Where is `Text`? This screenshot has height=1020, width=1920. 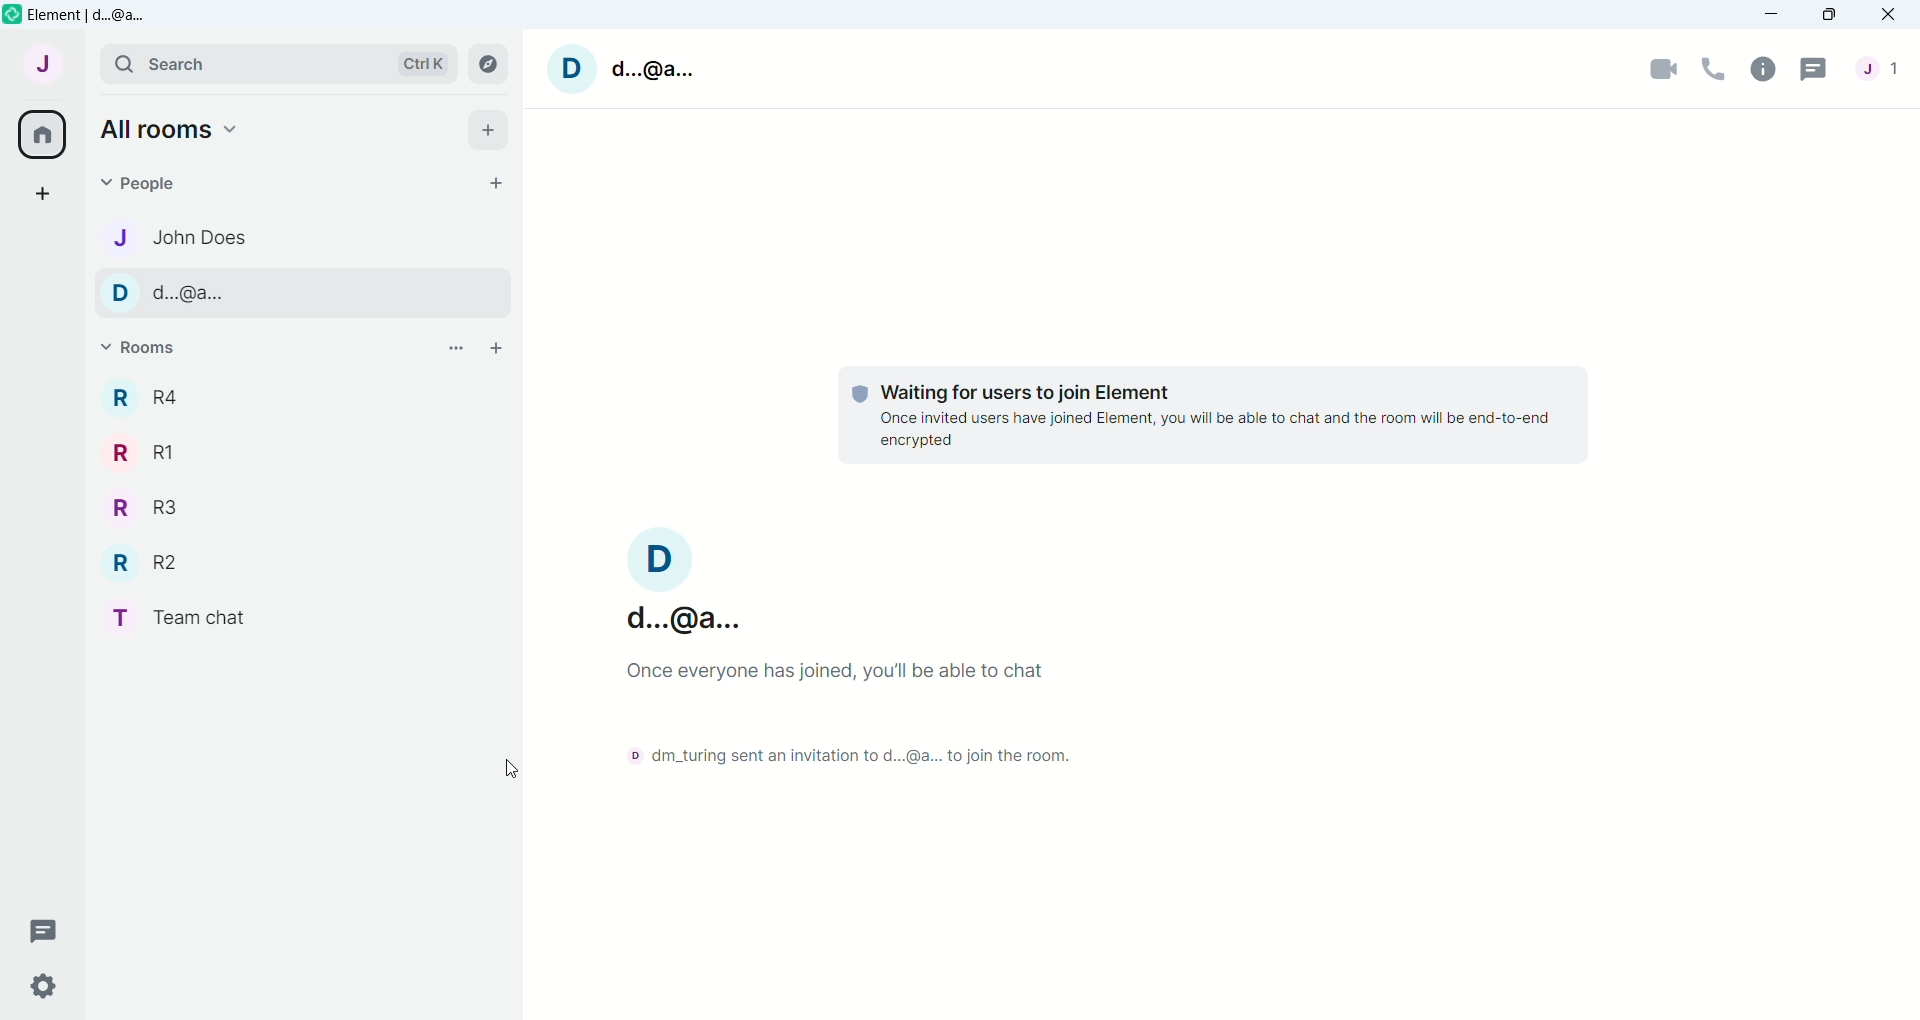
Text is located at coordinates (836, 750).